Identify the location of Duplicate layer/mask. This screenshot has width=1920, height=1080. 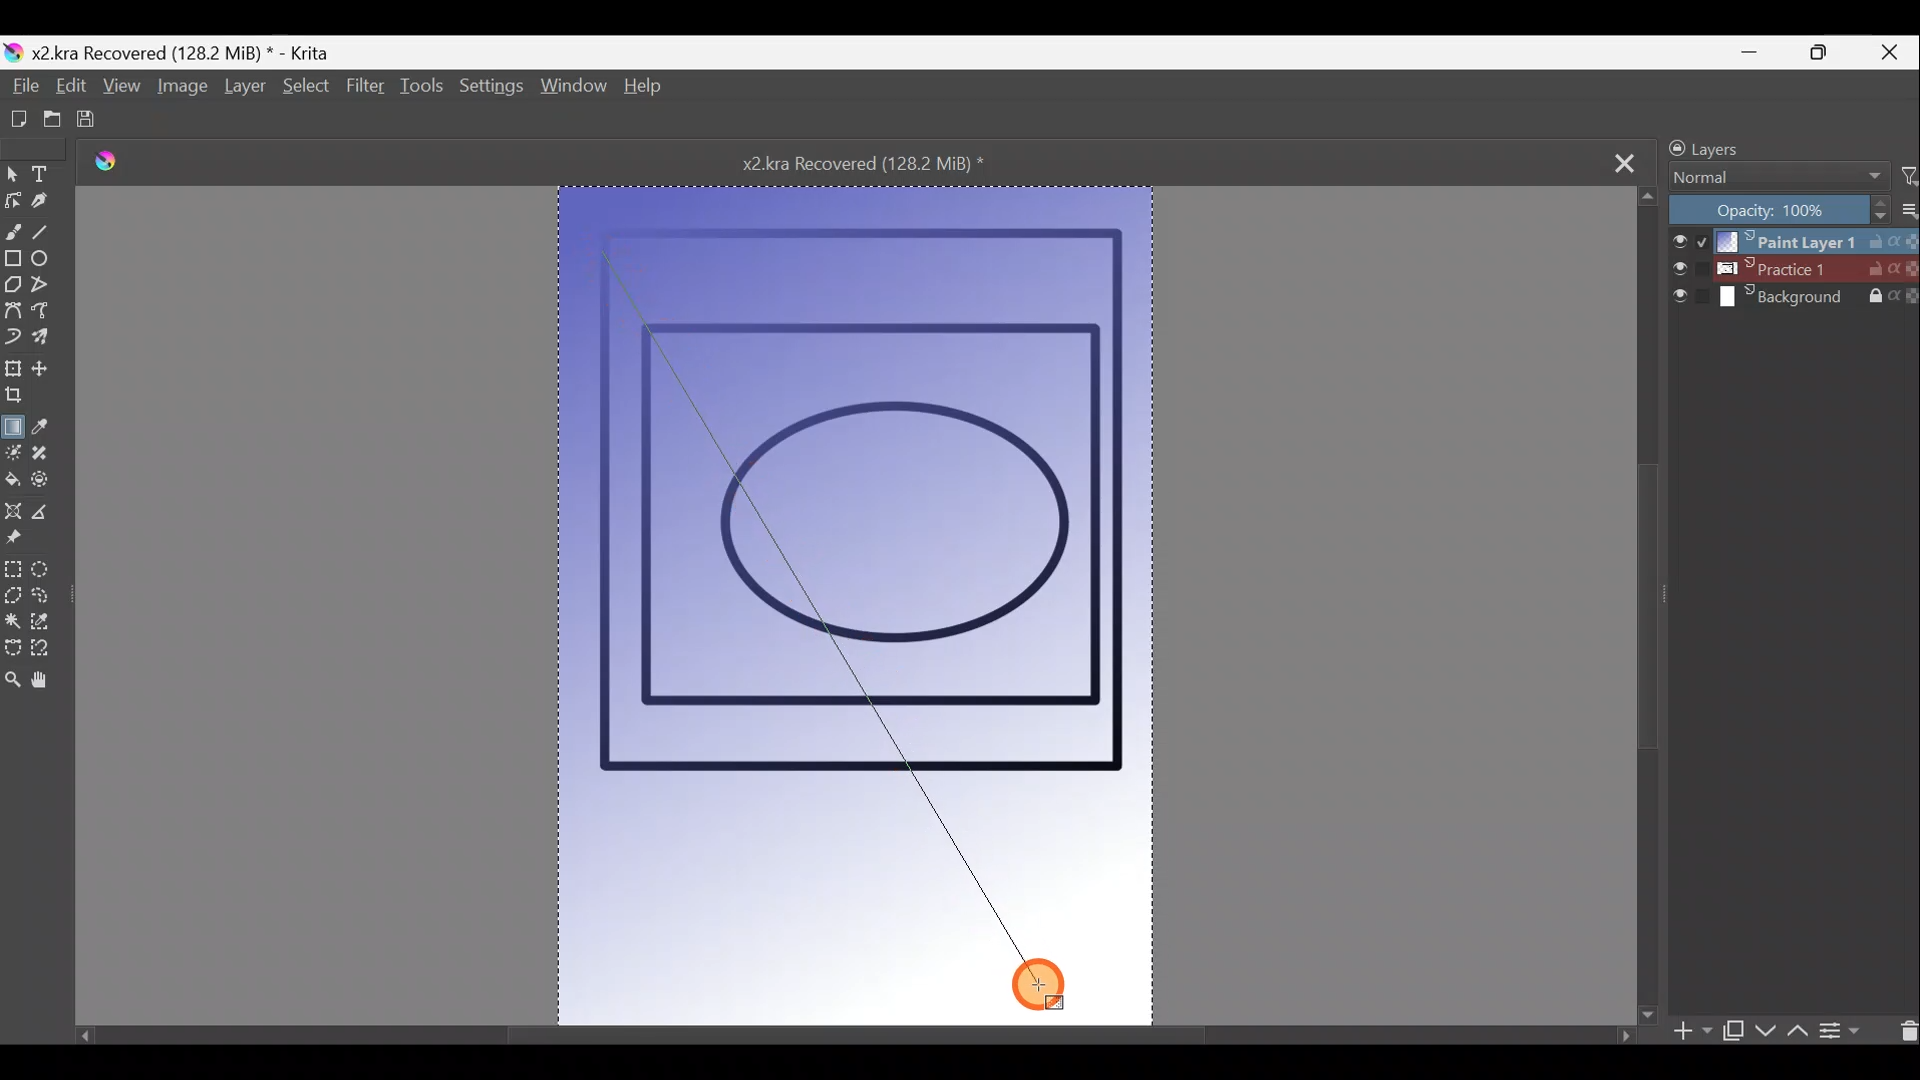
(1733, 1035).